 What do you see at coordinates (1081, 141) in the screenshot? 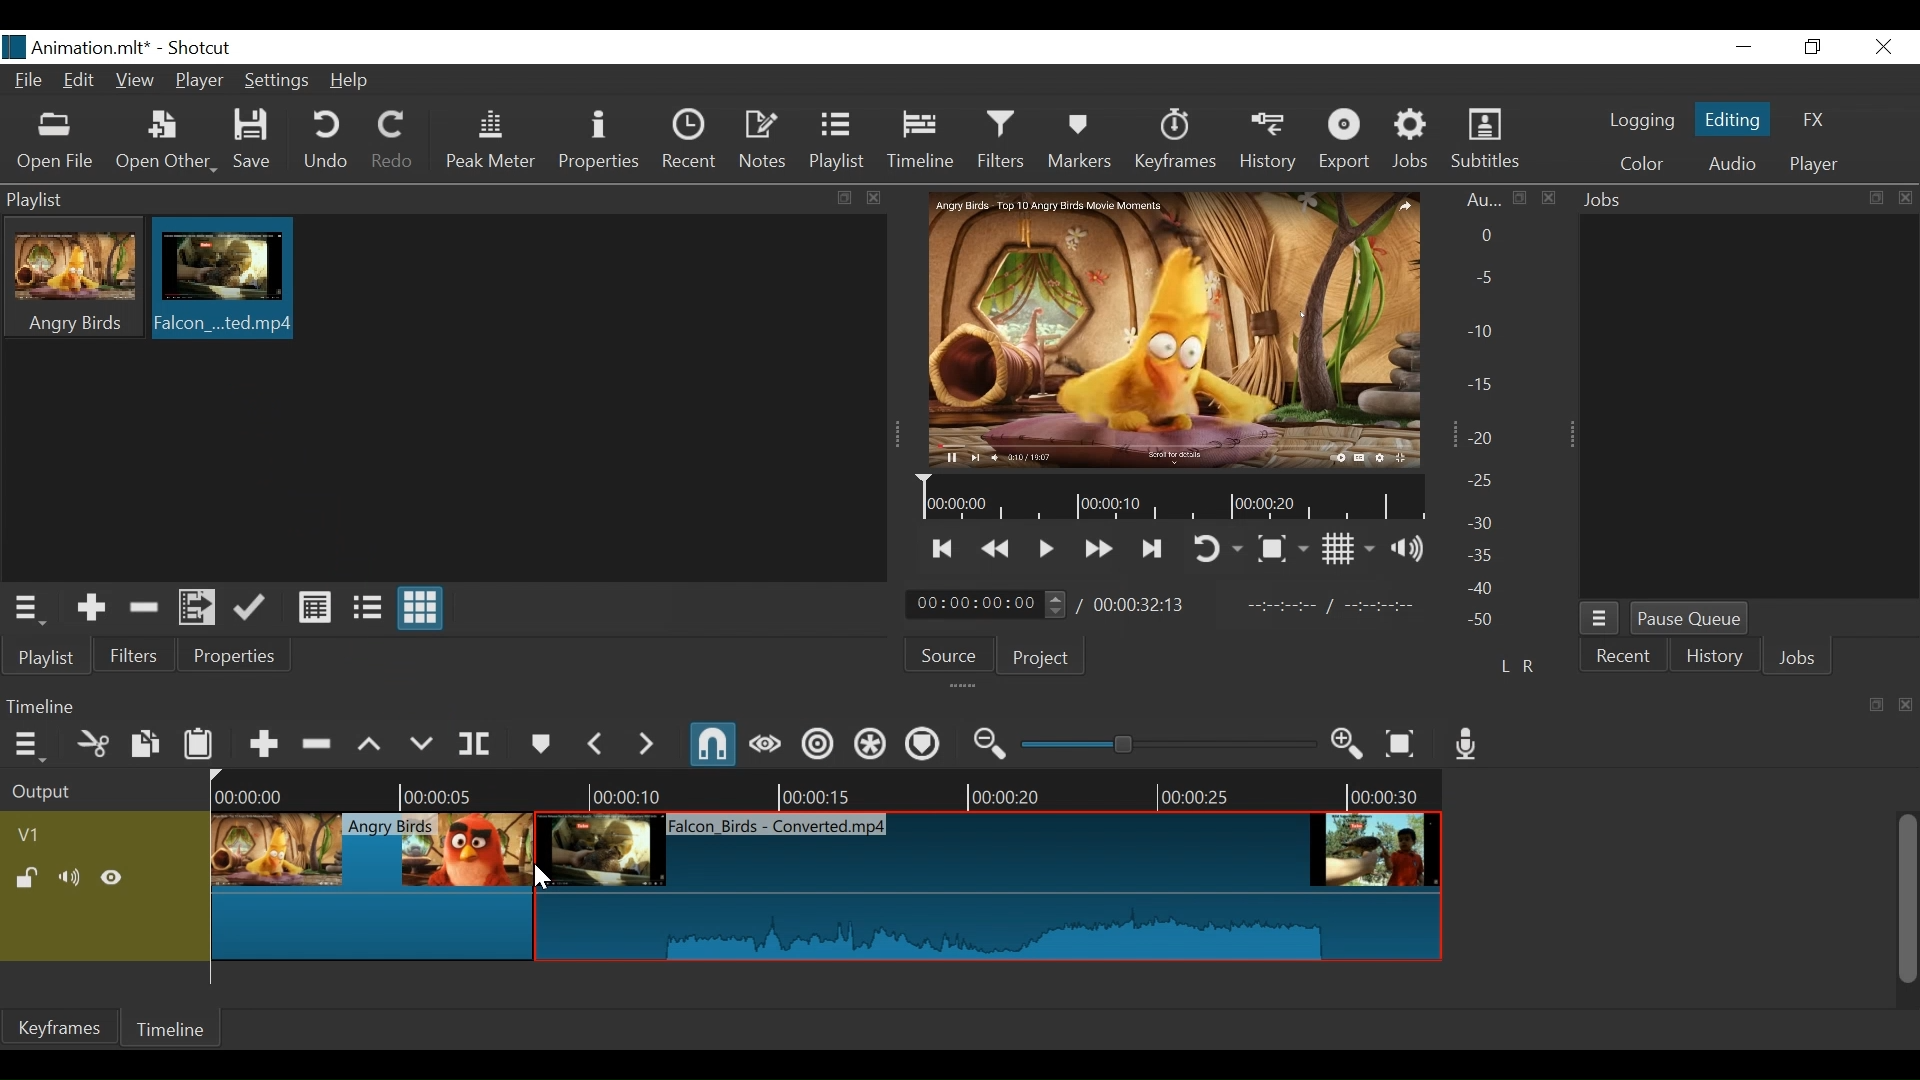
I see `Markers` at bounding box center [1081, 141].